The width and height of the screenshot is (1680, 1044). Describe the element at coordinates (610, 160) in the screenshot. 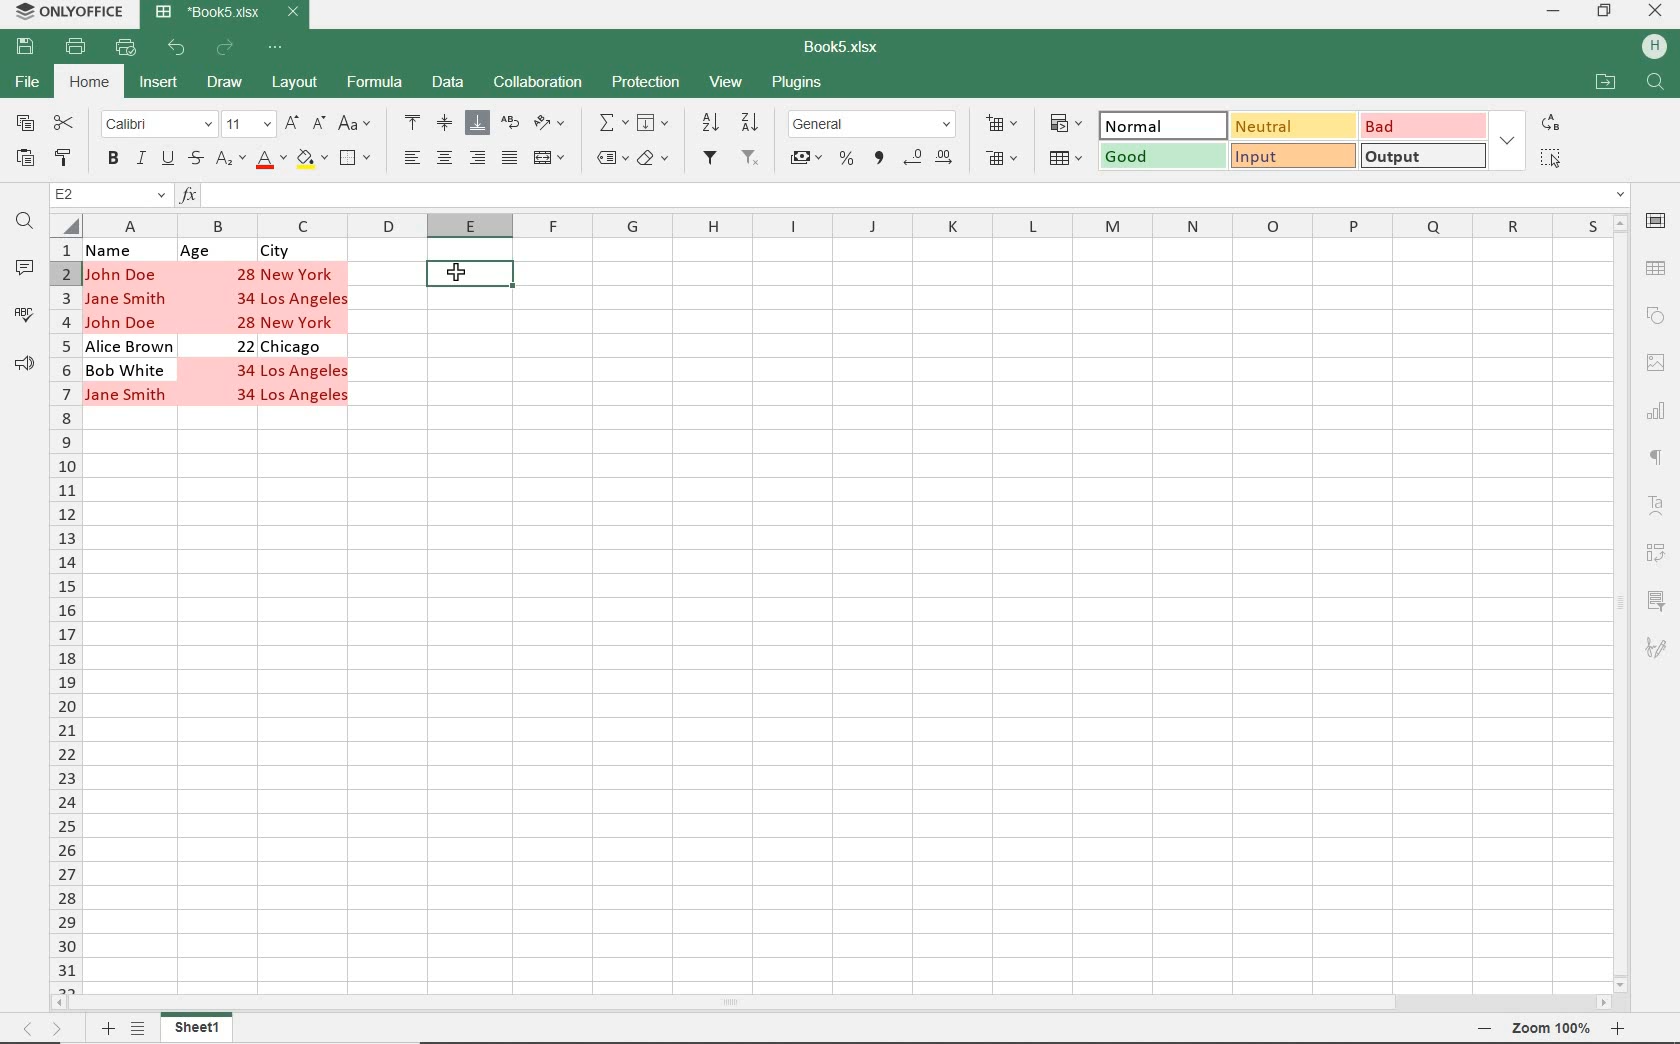

I see `NAMED RANGES` at that location.